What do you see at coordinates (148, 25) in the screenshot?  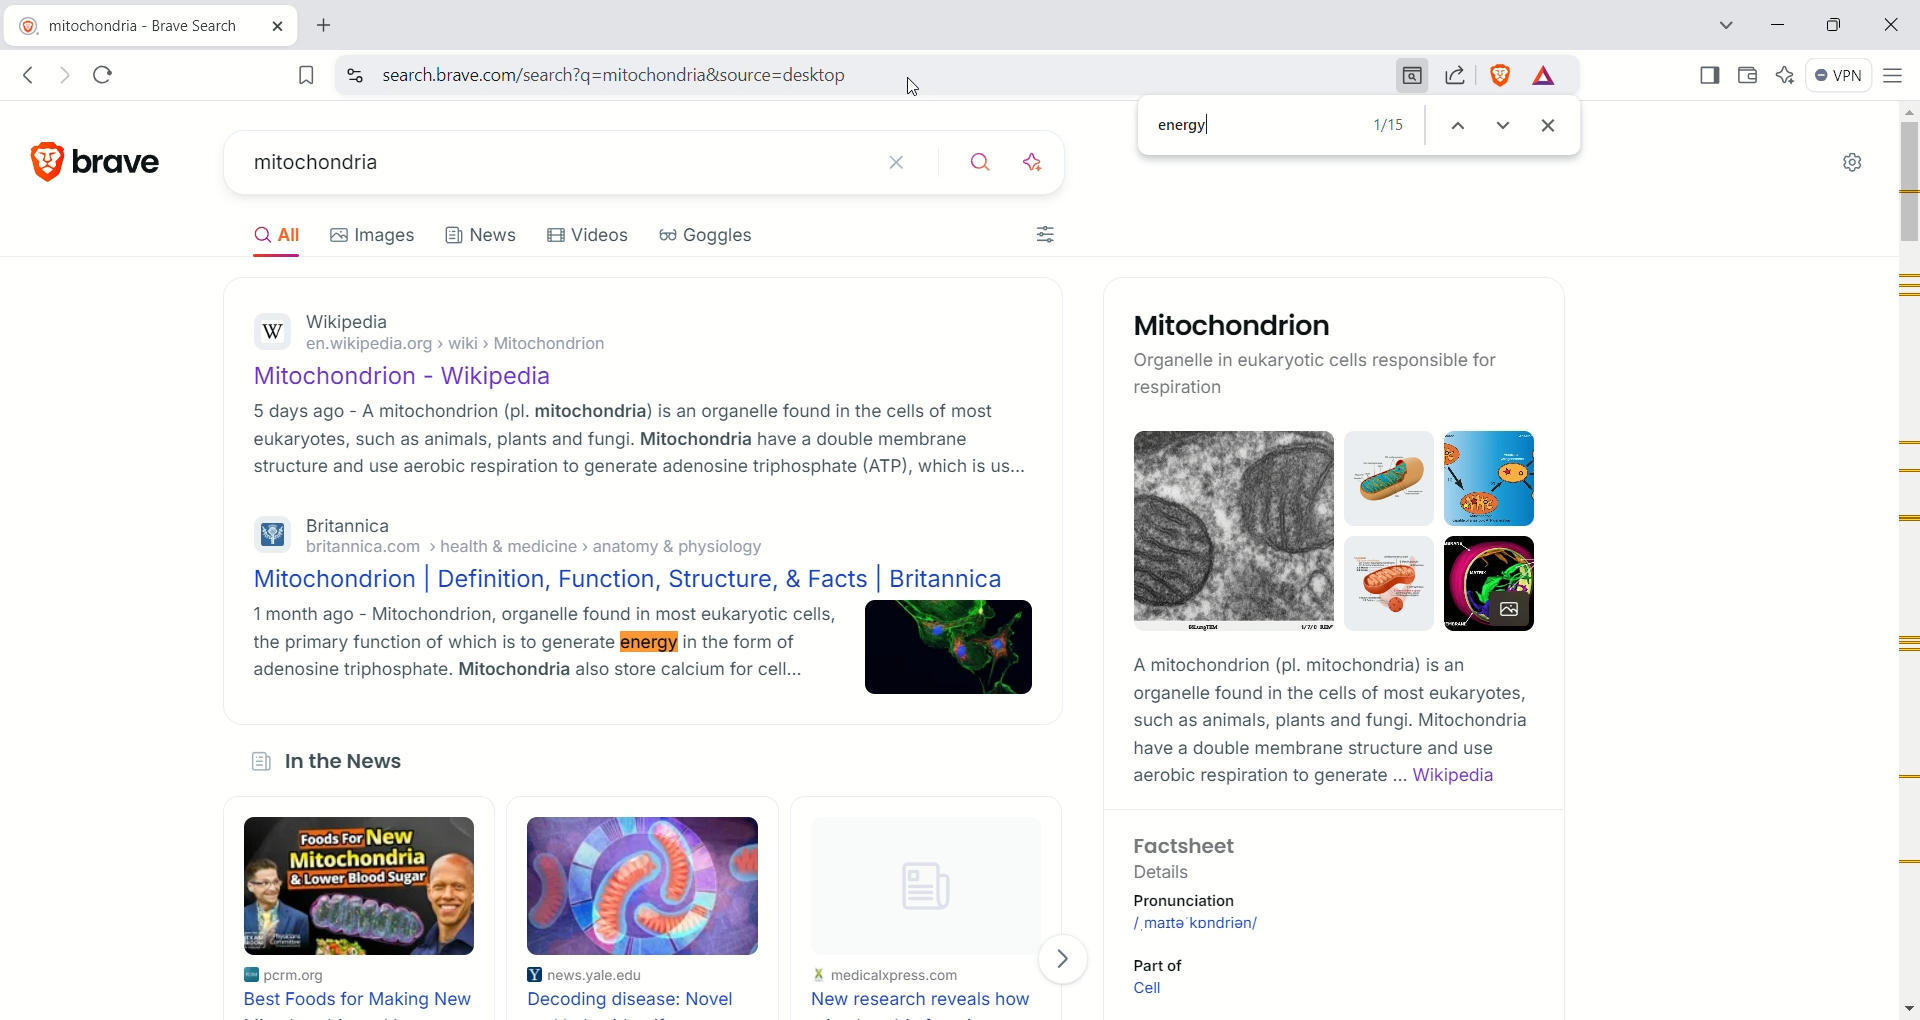 I see `mitochondria - brave search` at bounding box center [148, 25].